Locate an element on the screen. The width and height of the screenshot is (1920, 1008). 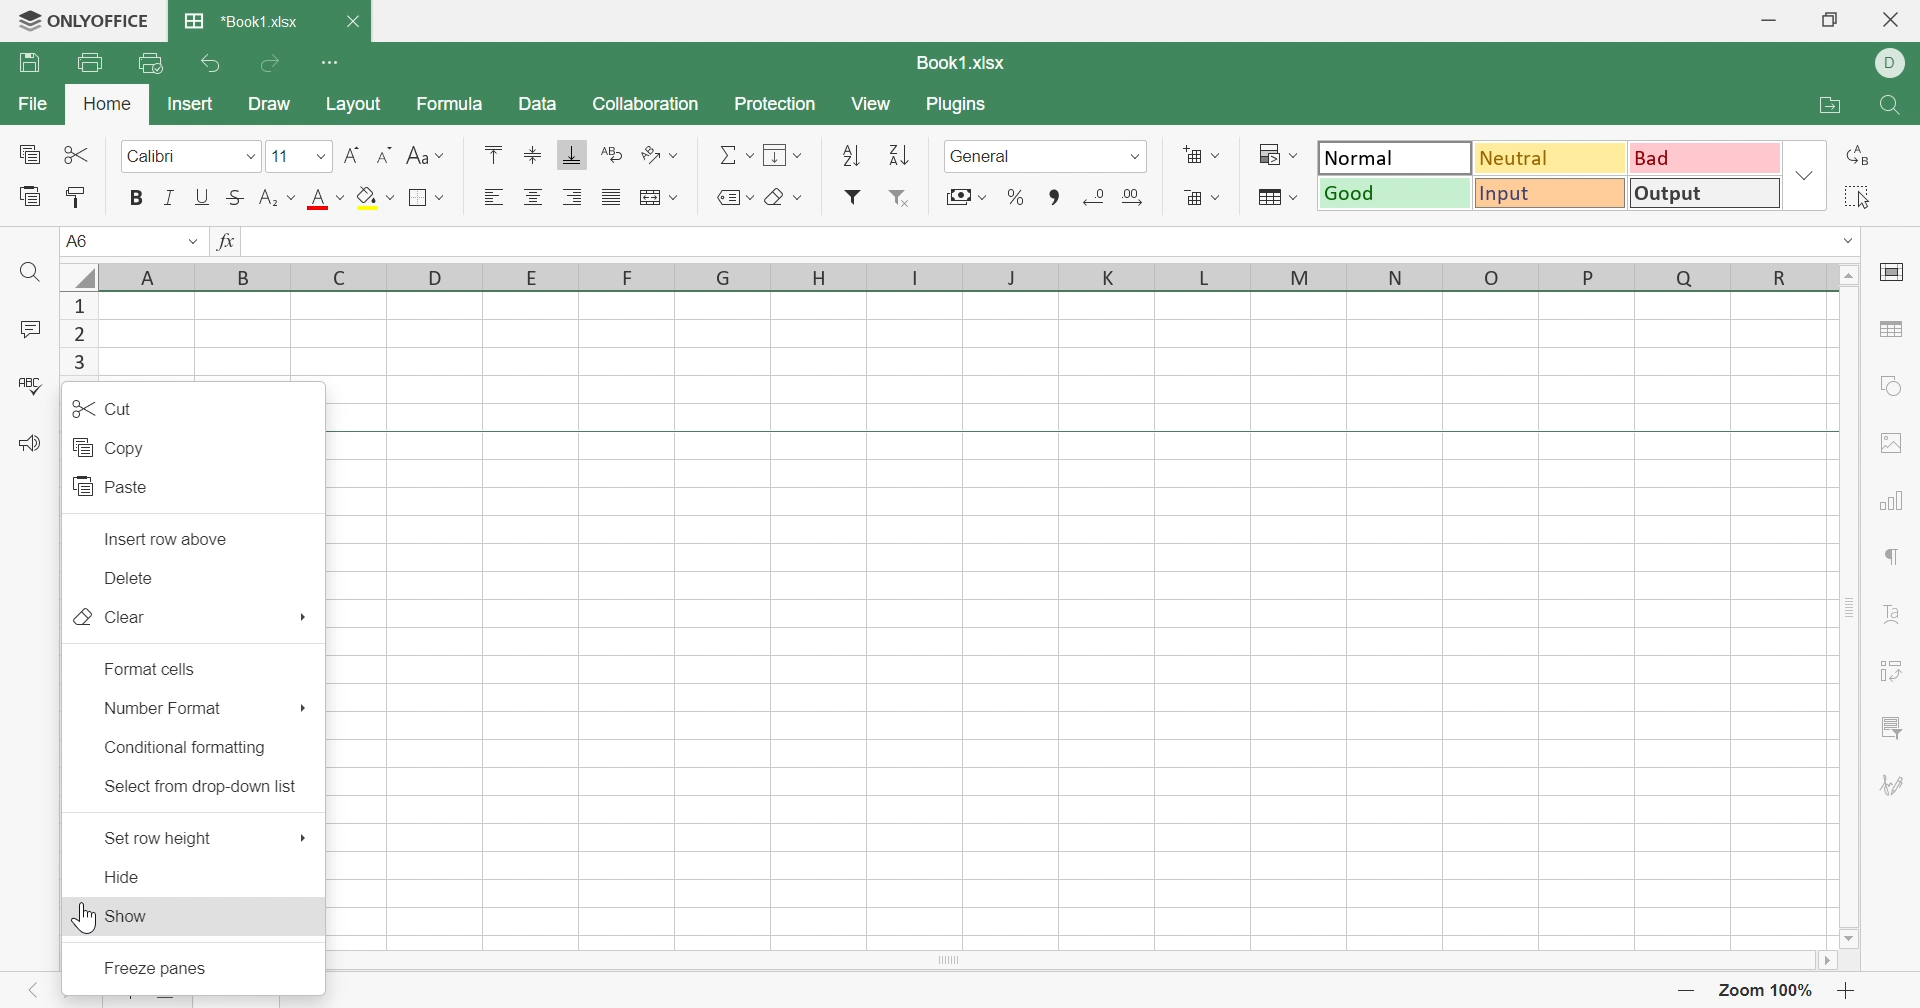
Restore Down is located at coordinates (1829, 19).